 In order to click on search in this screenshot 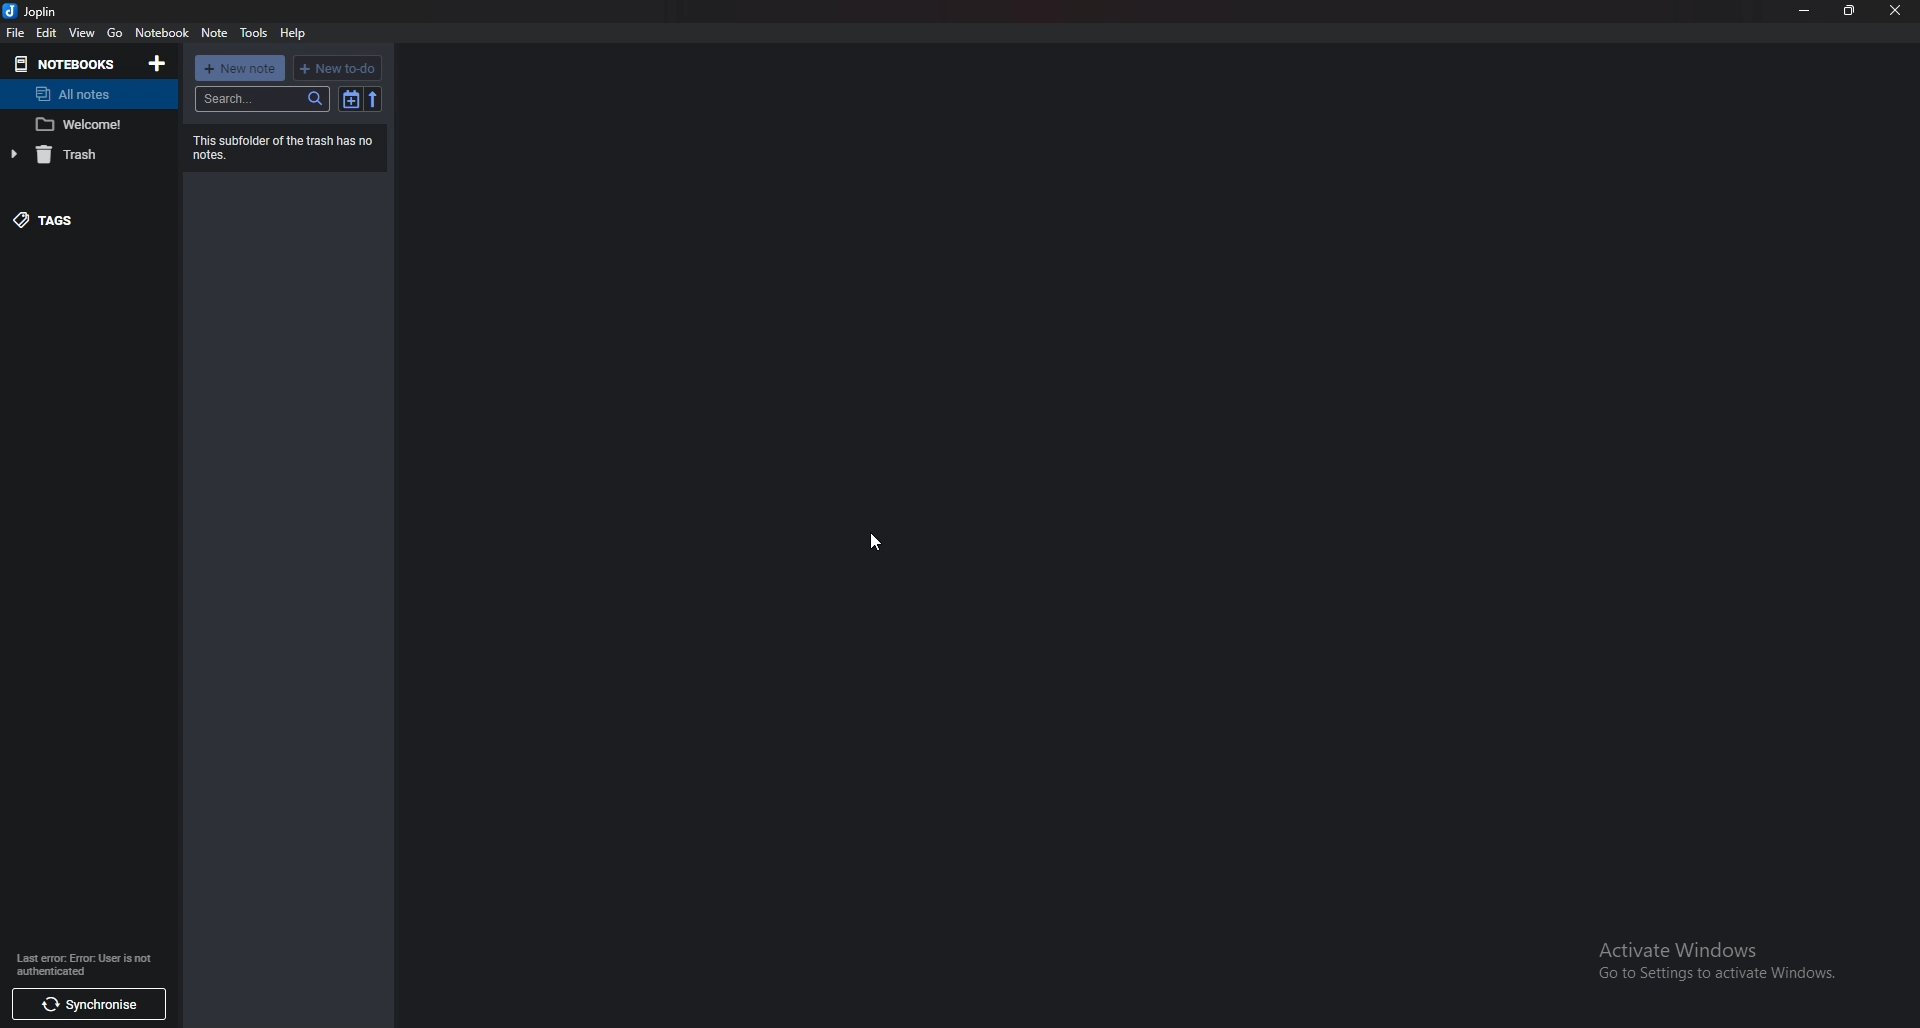, I will do `click(262, 99)`.